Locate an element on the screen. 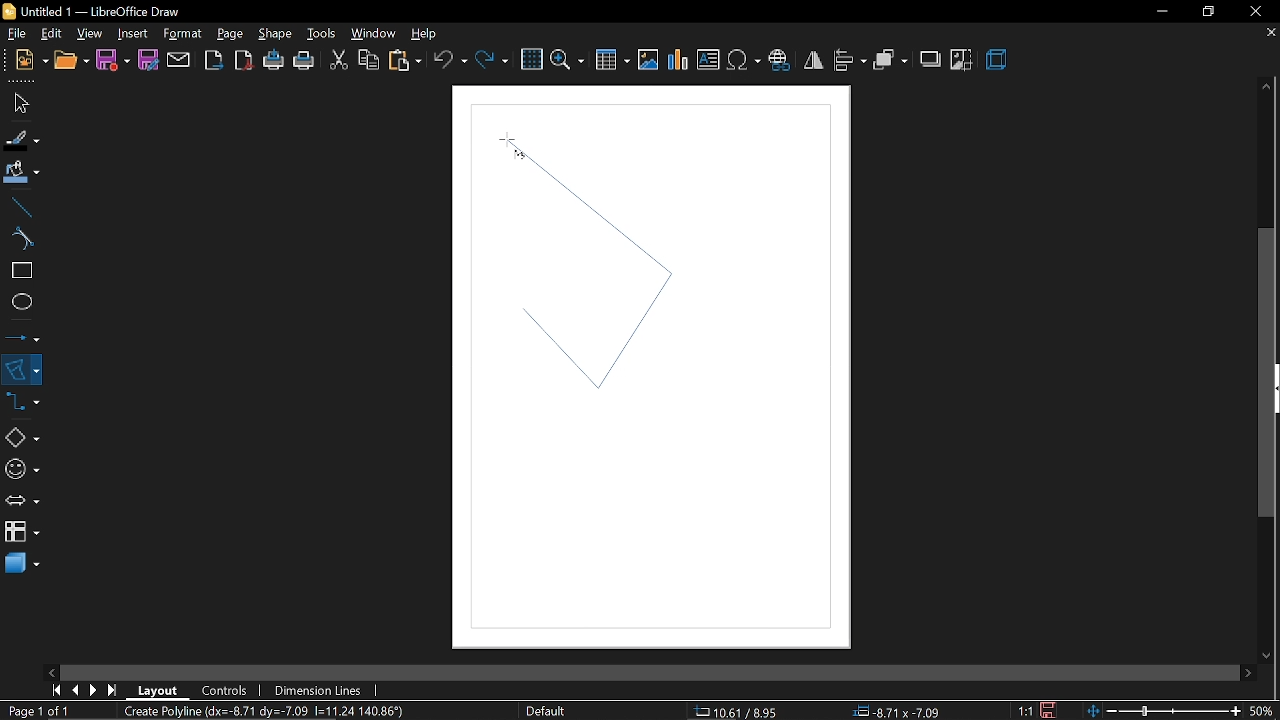 The height and width of the screenshot is (720, 1280). fromat is located at coordinates (182, 34).